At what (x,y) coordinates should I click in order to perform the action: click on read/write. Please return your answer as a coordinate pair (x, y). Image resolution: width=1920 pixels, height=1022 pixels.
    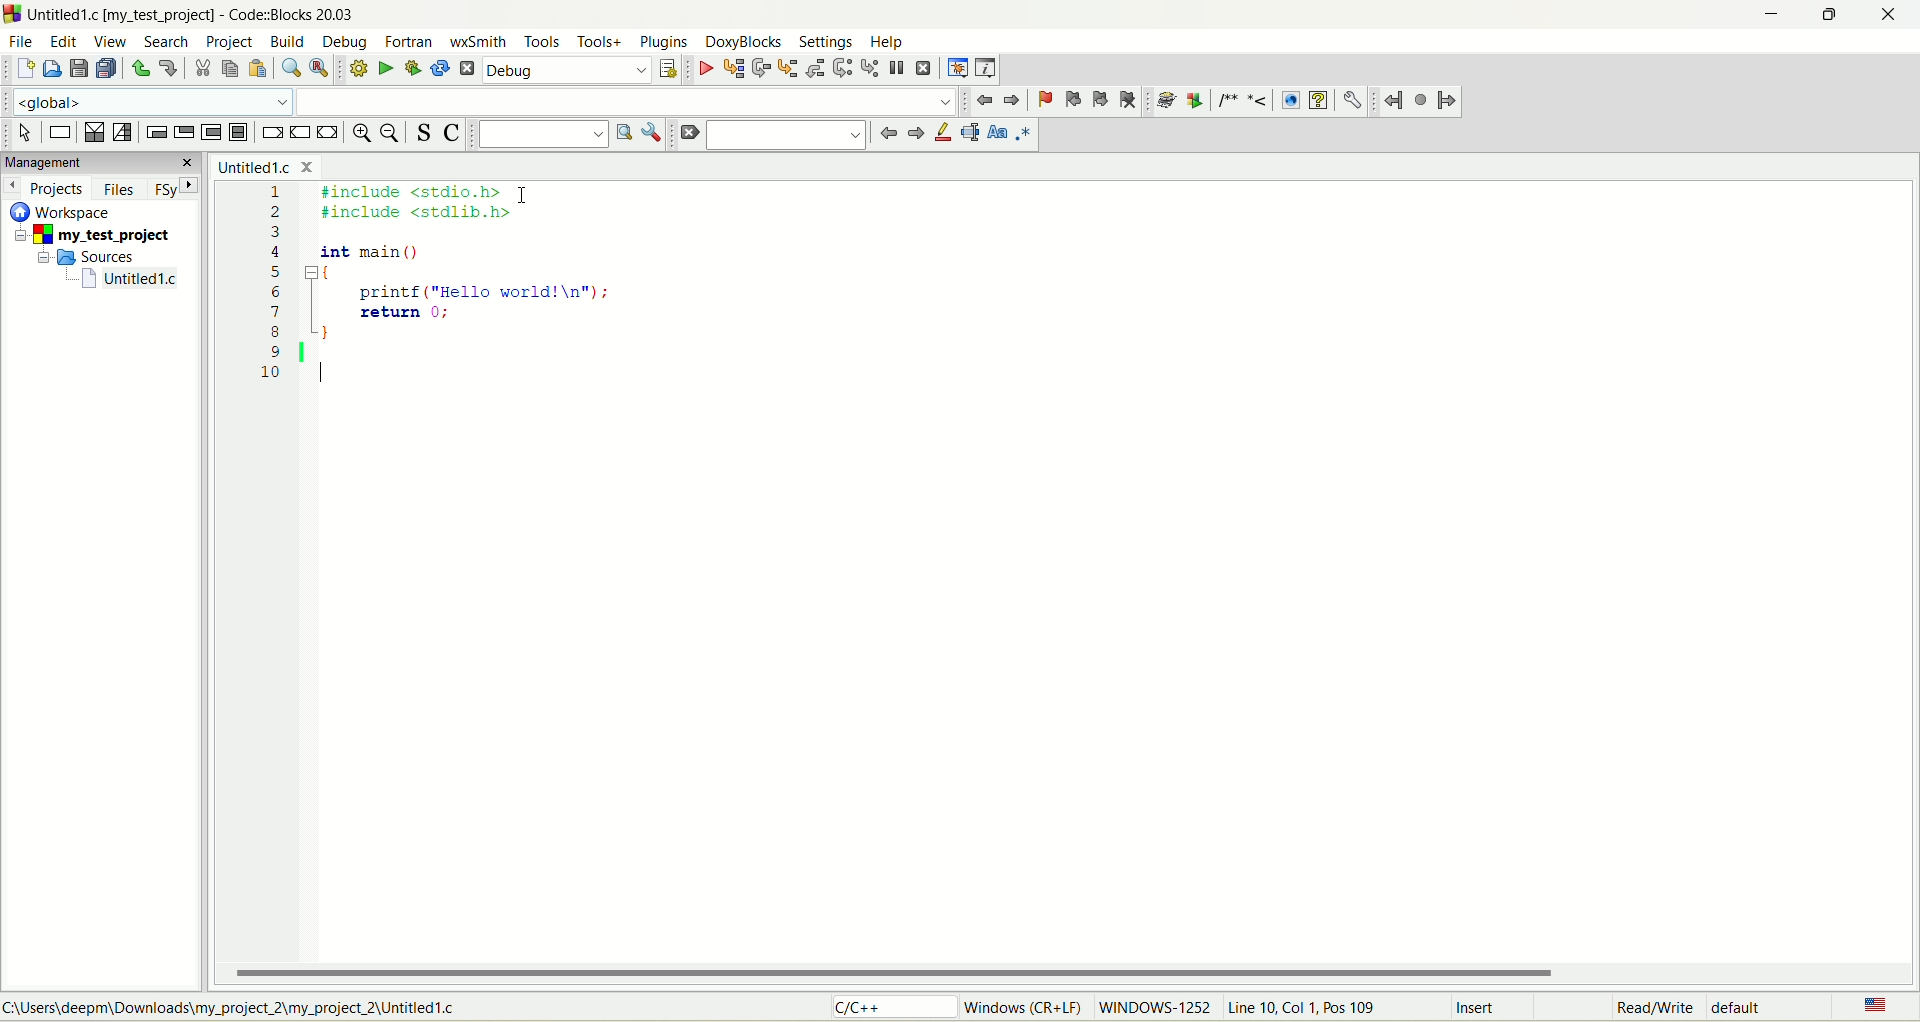
    Looking at the image, I should click on (1657, 1007).